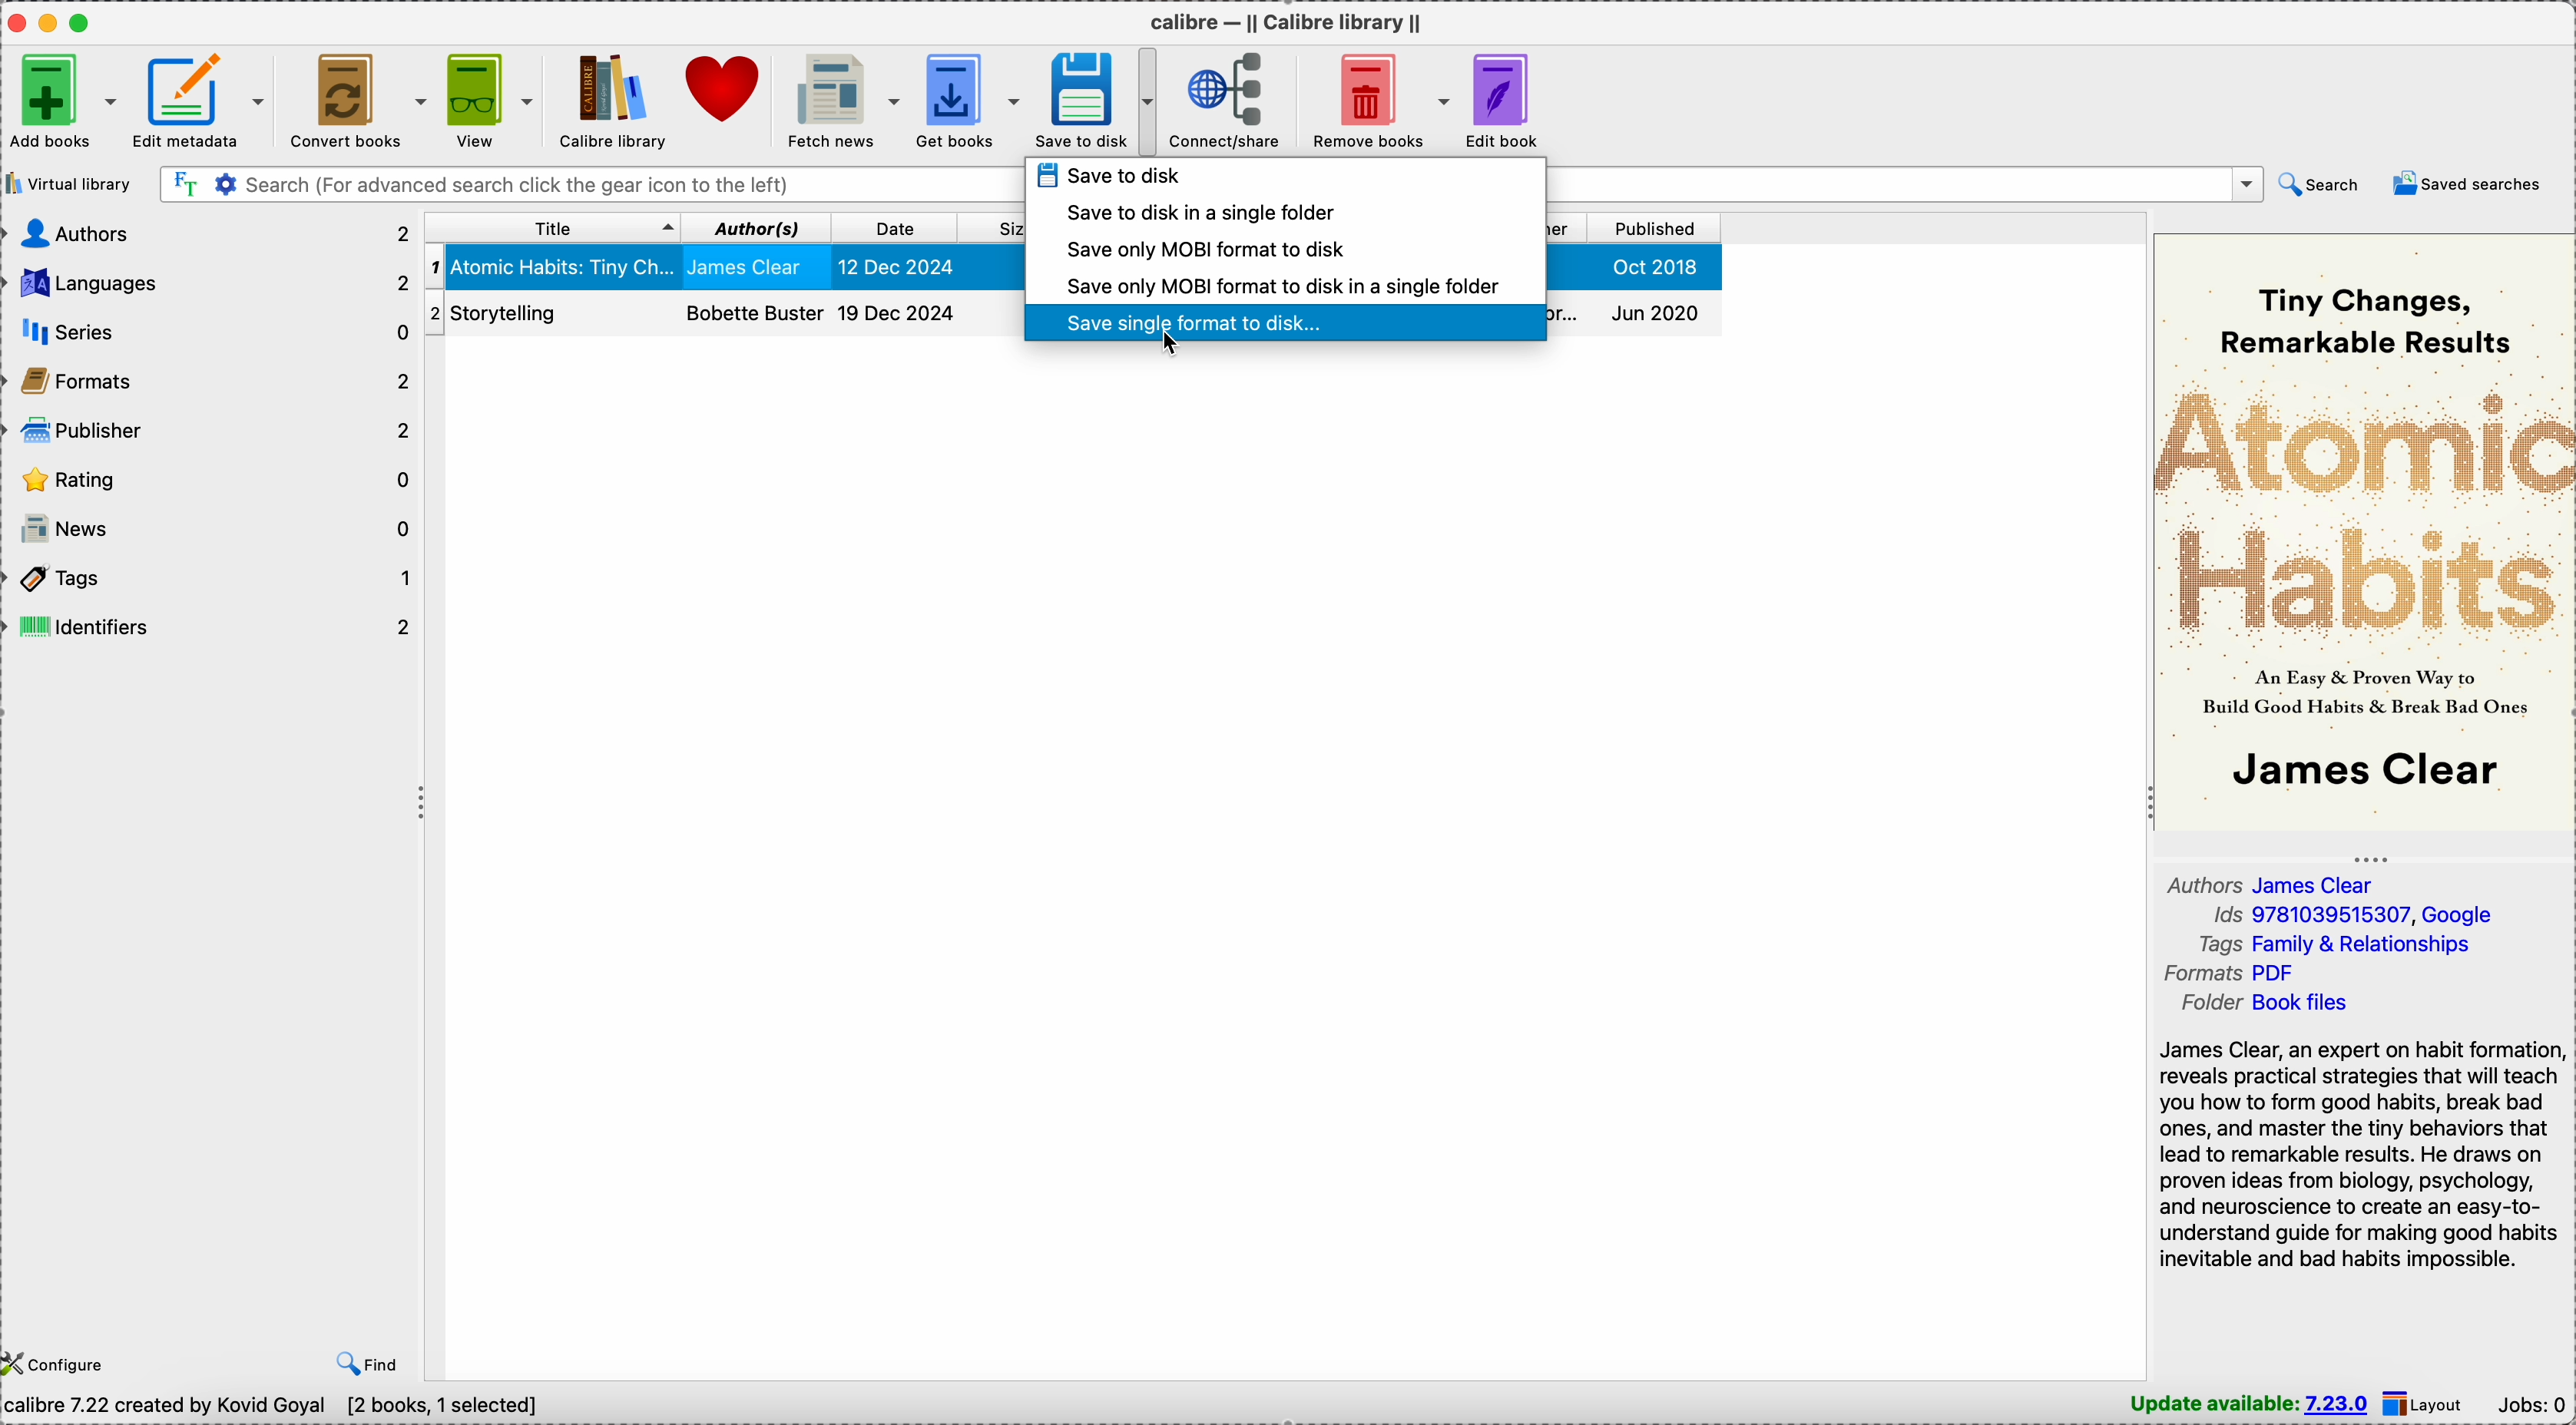 This screenshot has width=2576, height=1425. I want to click on rating, so click(213, 481).